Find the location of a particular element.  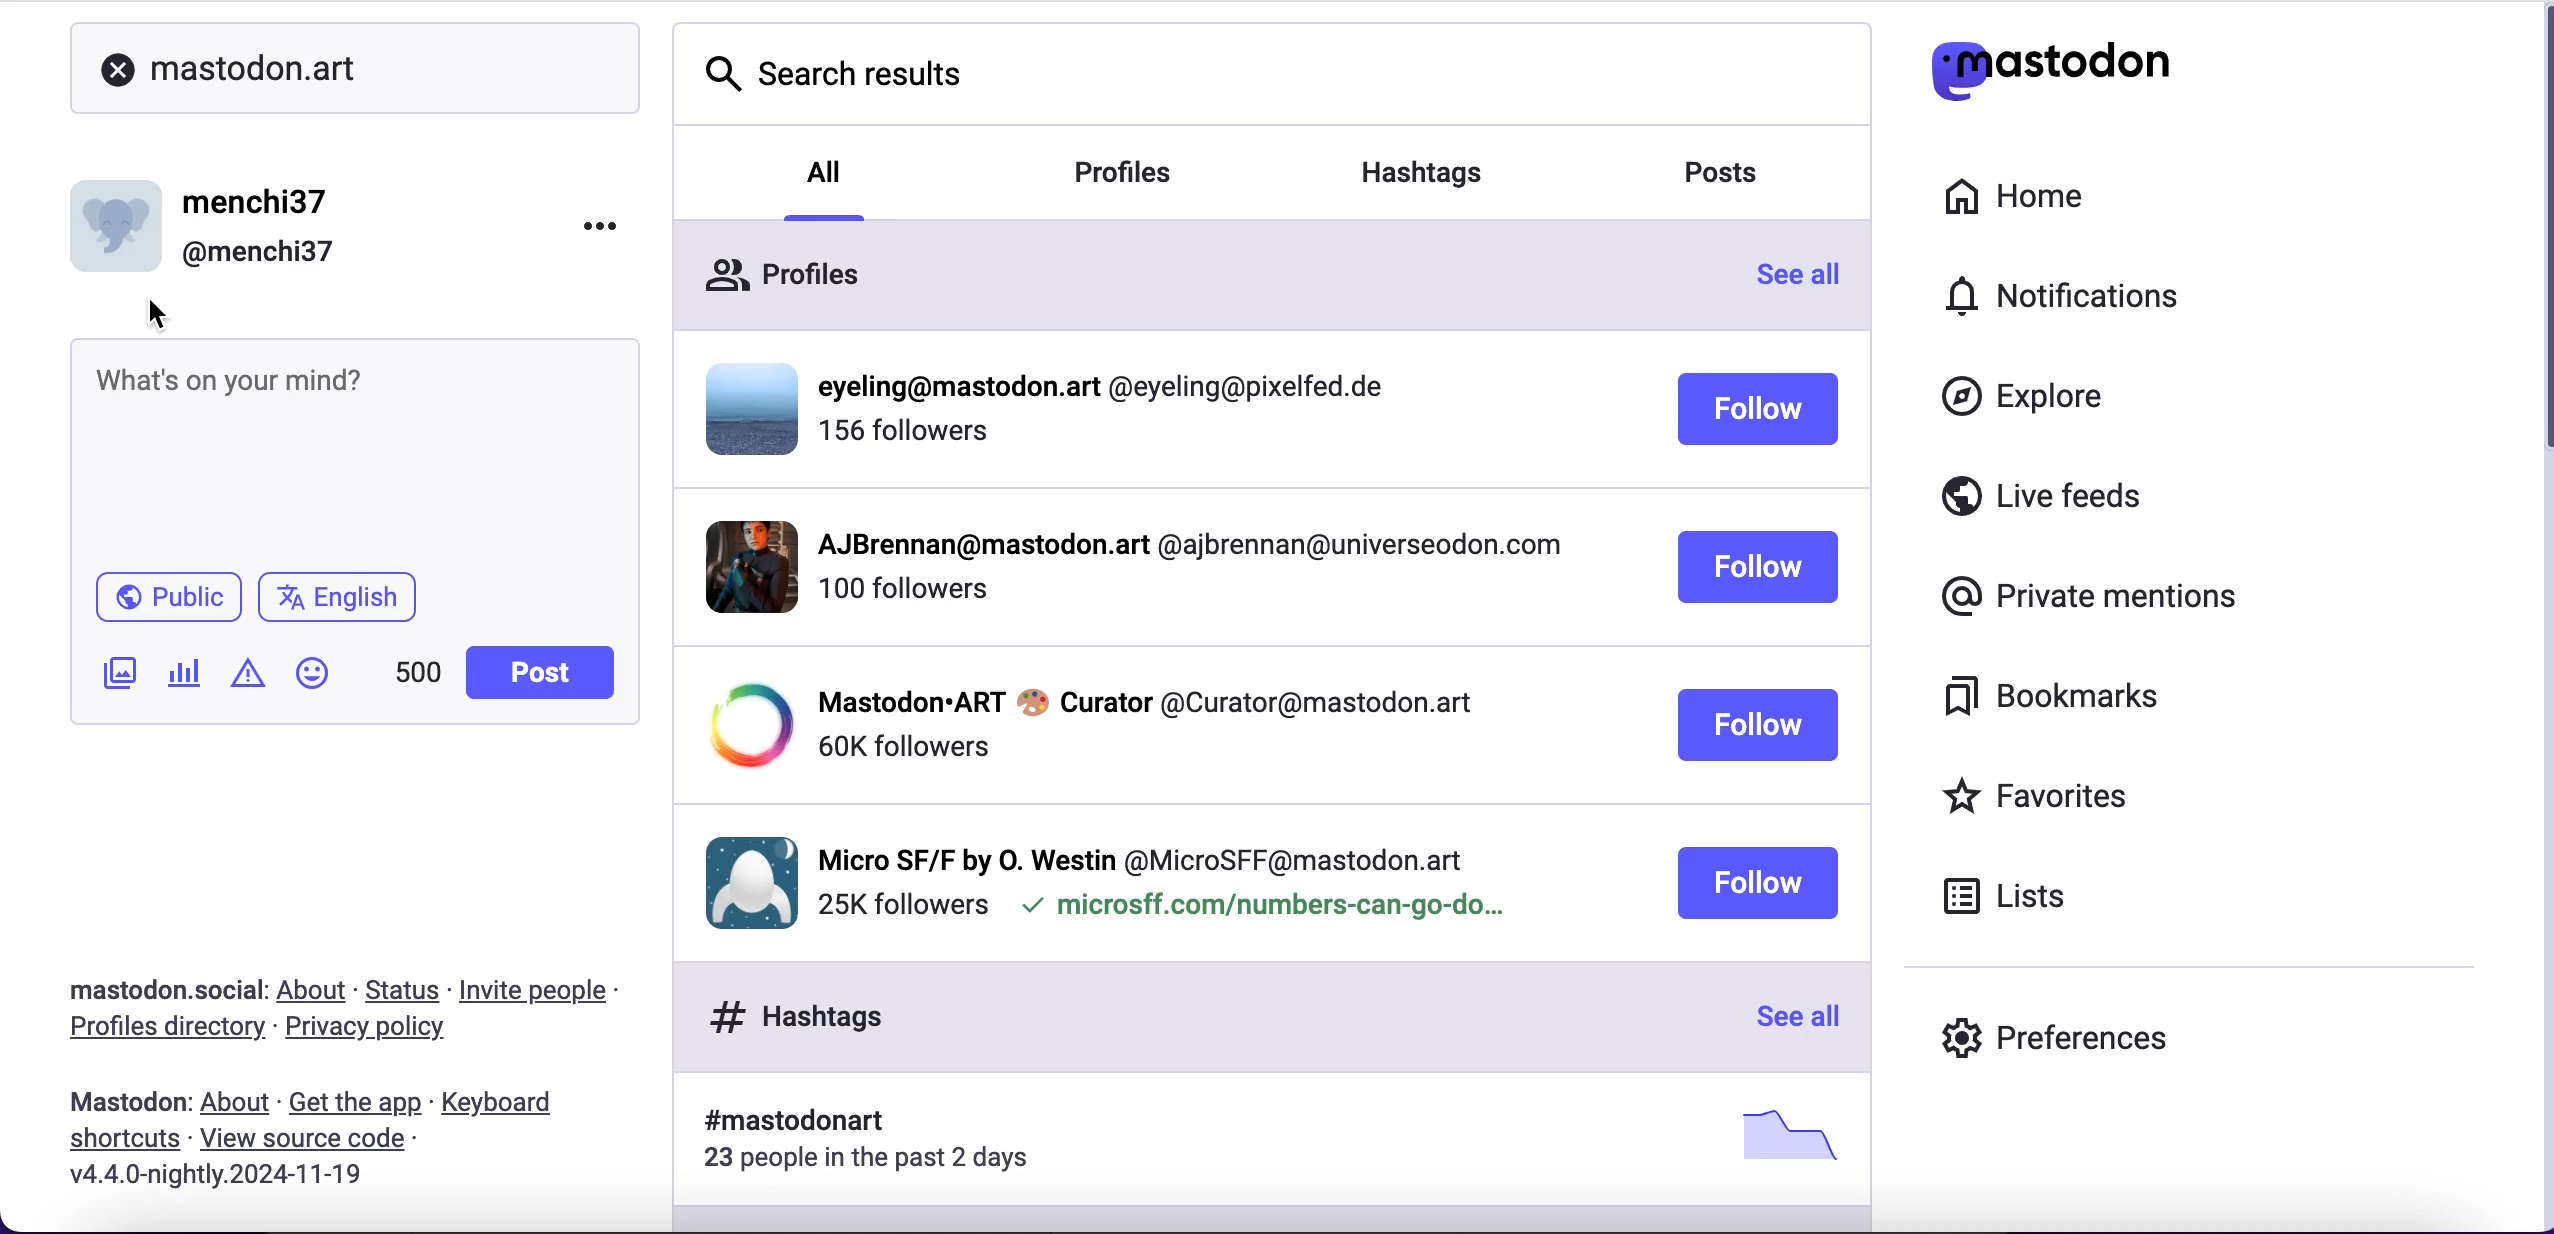

post what's on your mind is located at coordinates (354, 447).